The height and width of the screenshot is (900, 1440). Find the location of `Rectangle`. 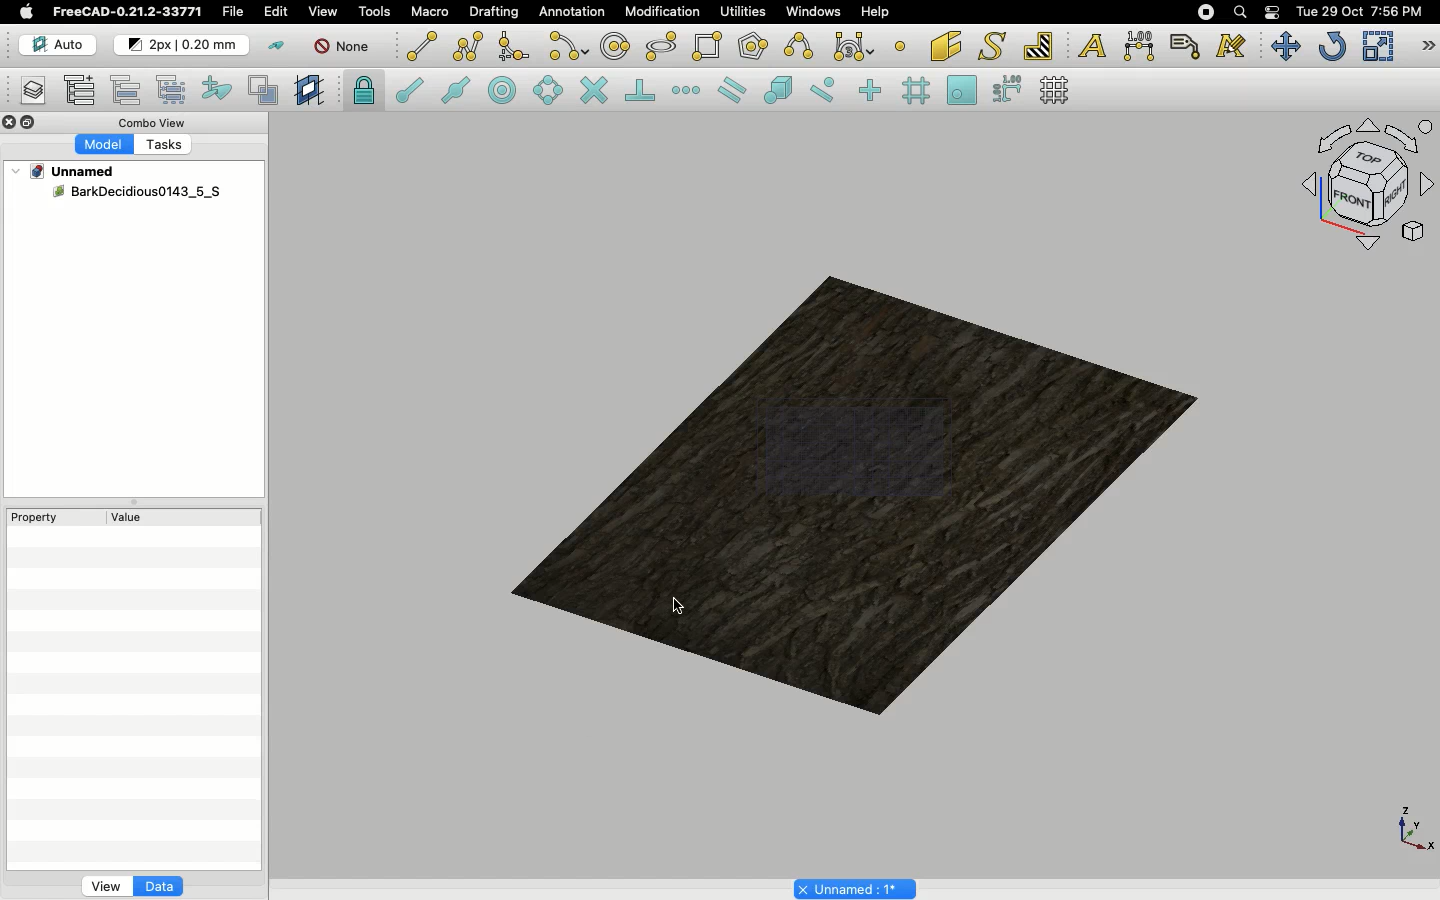

Rectangle is located at coordinates (711, 47).